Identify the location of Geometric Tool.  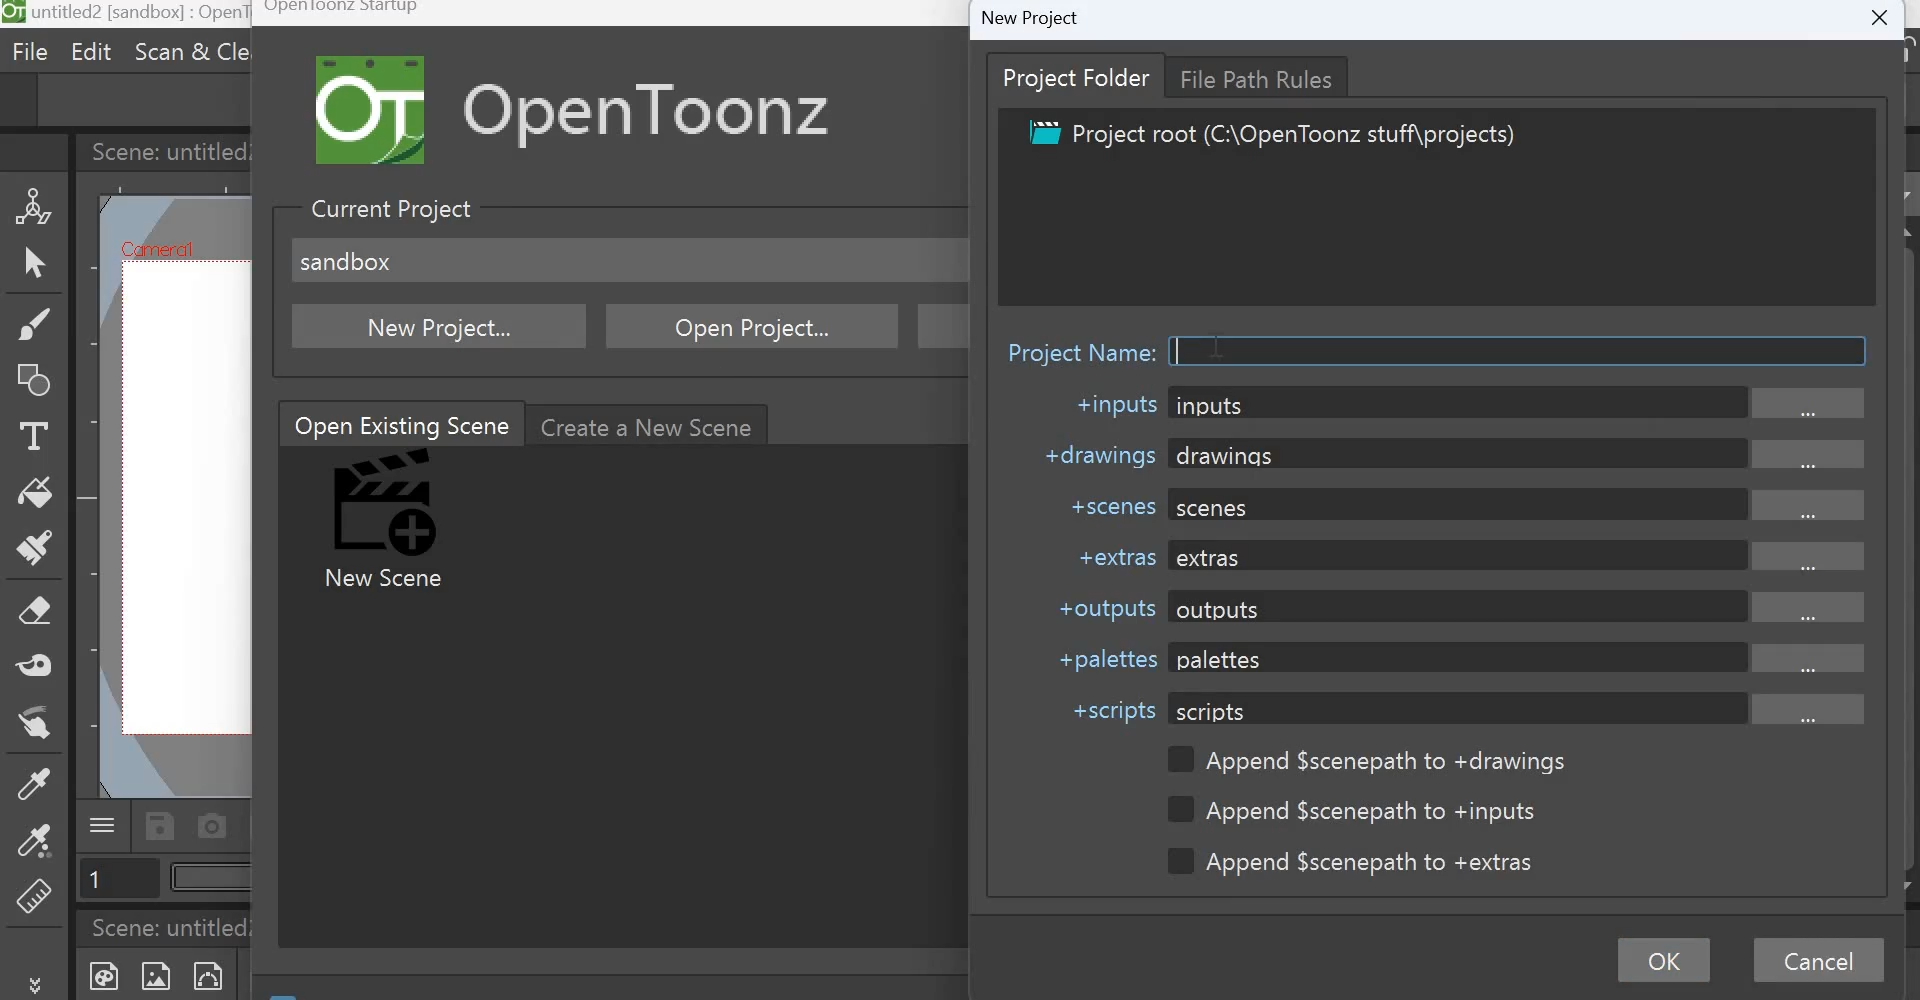
(37, 381).